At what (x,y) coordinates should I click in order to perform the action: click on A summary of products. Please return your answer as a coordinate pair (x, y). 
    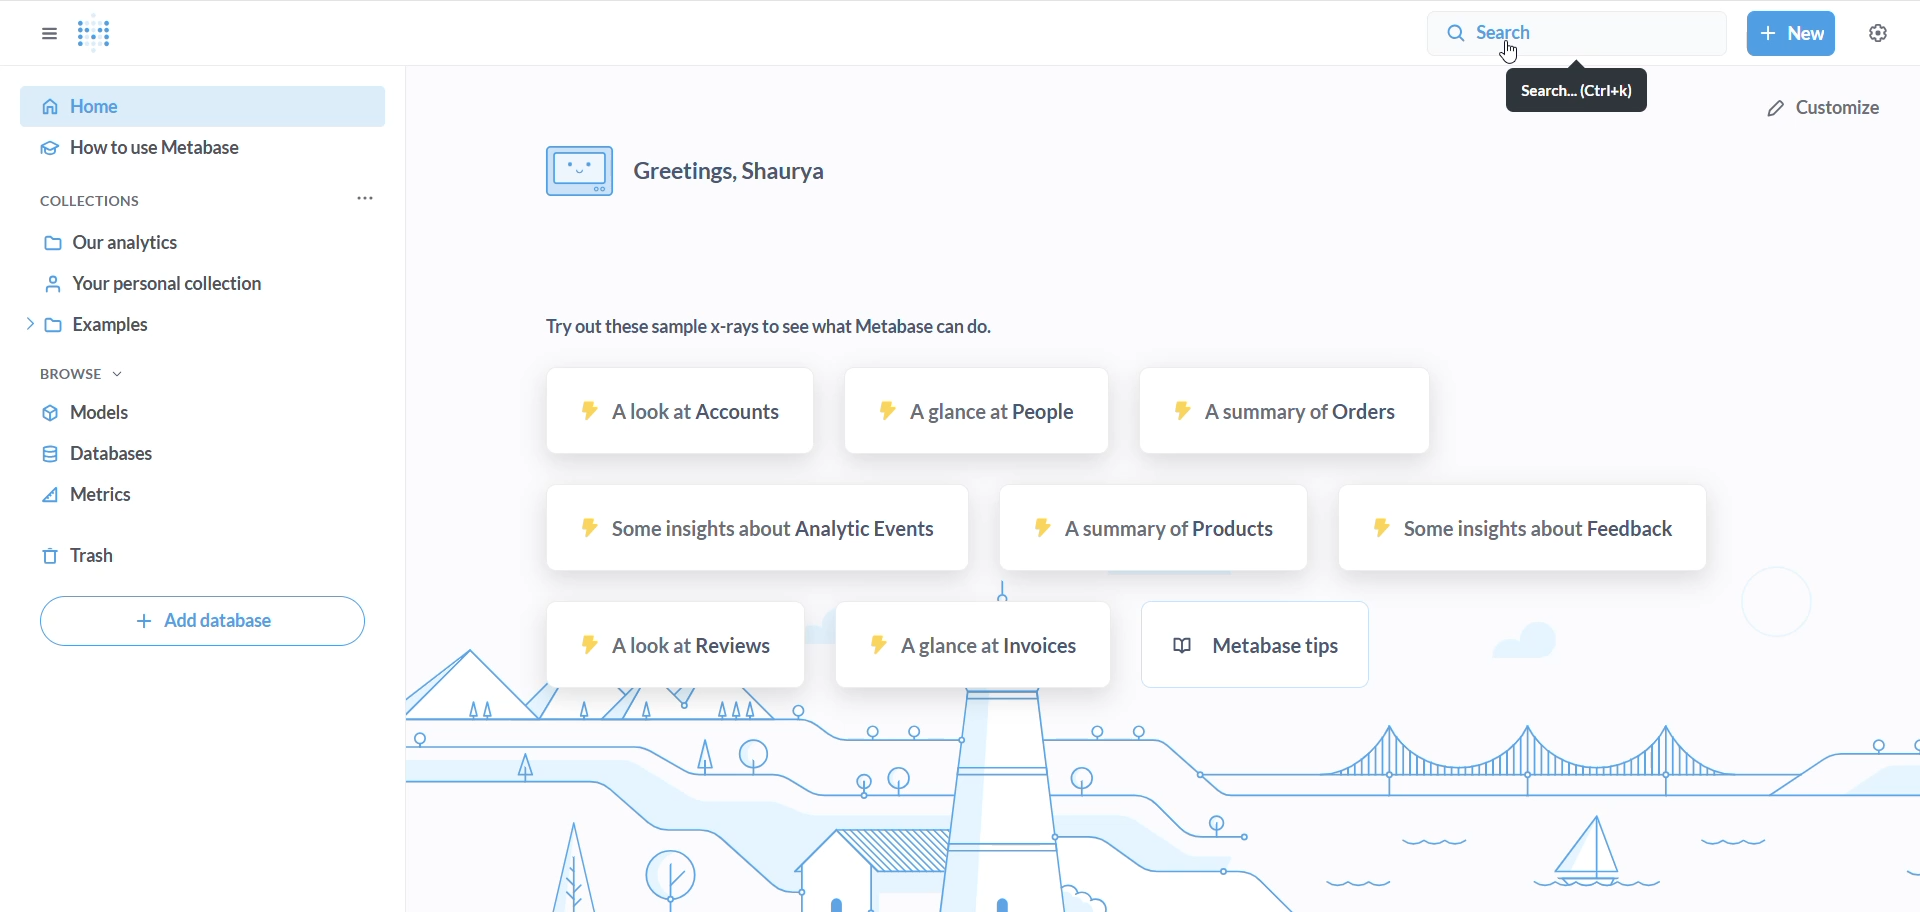
    Looking at the image, I should click on (1156, 530).